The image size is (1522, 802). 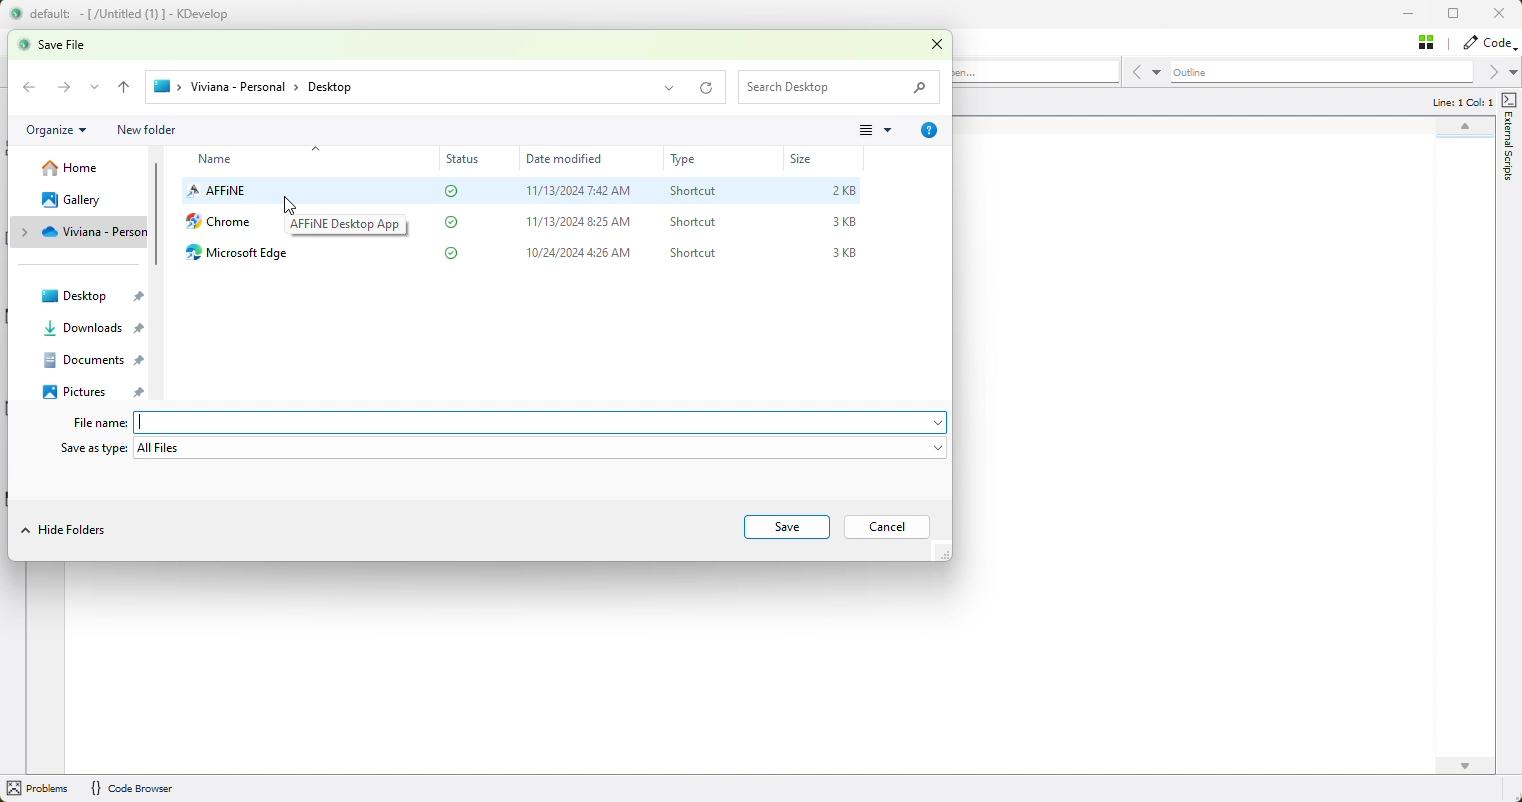 I want to click on ‘Shortcut, so click(x=694, y=222).